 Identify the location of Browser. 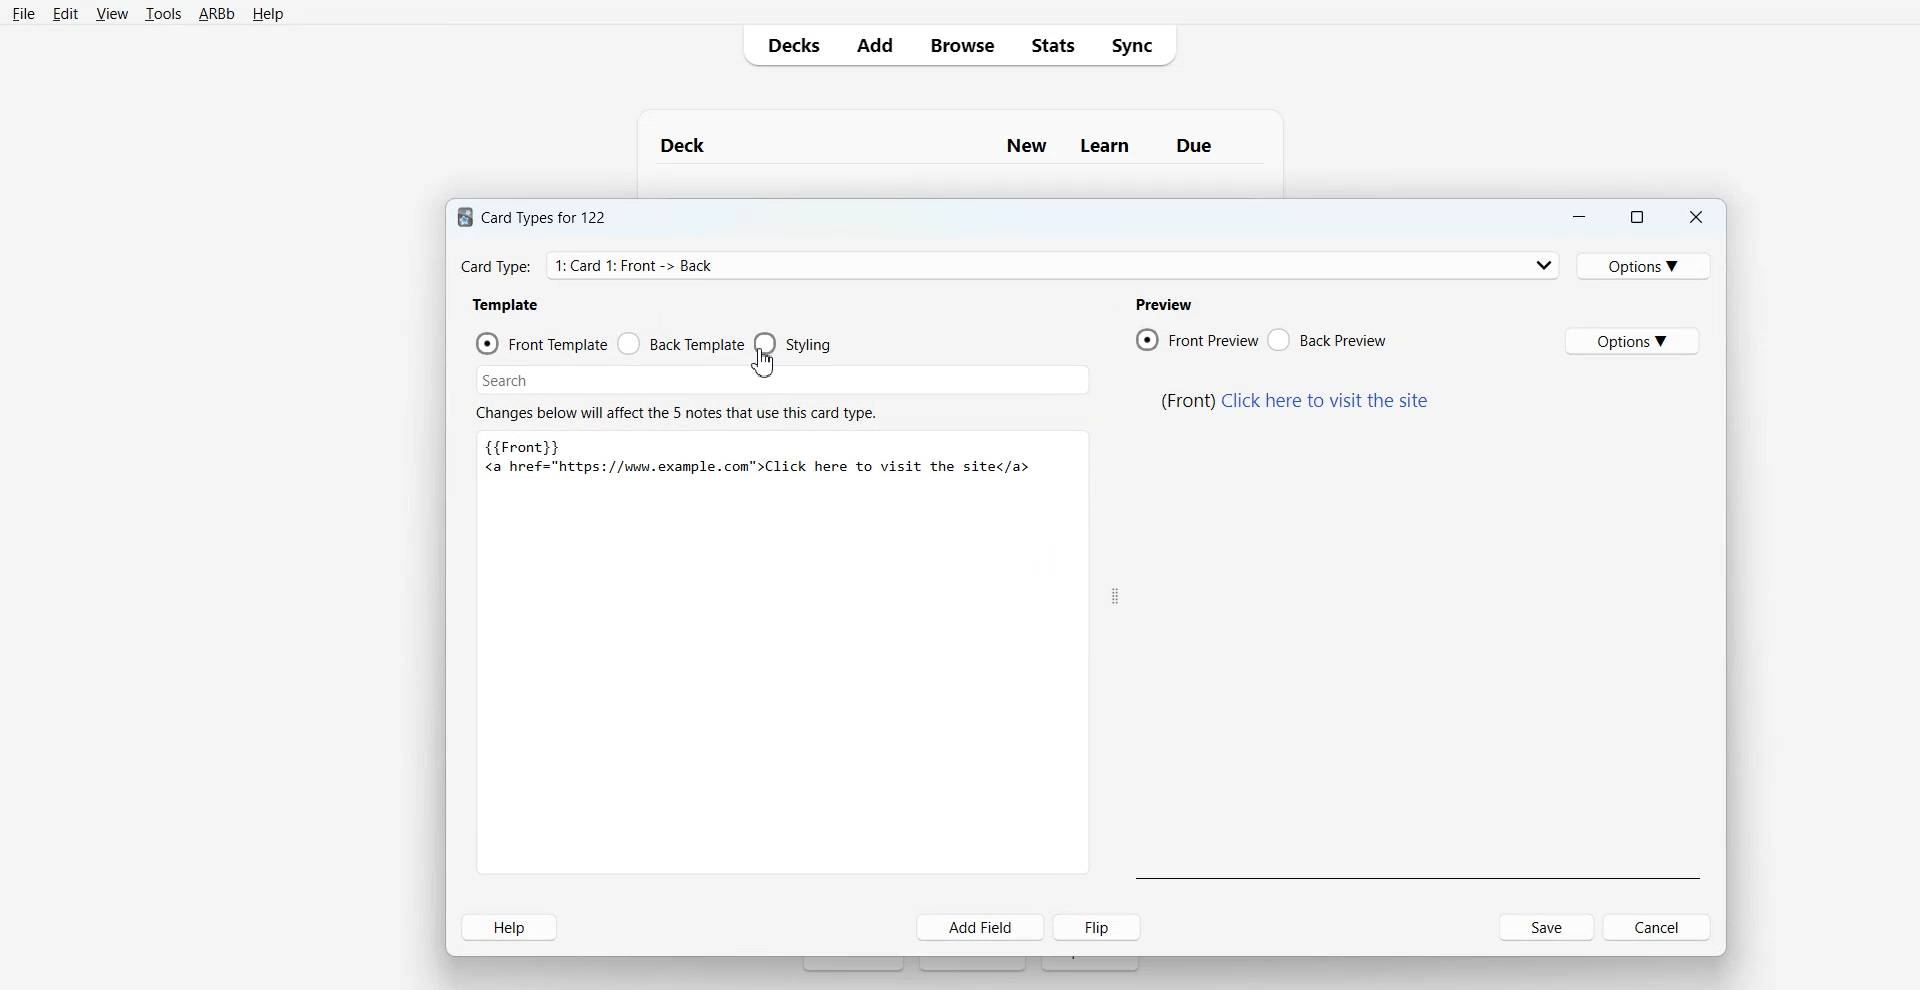
(960, 44).